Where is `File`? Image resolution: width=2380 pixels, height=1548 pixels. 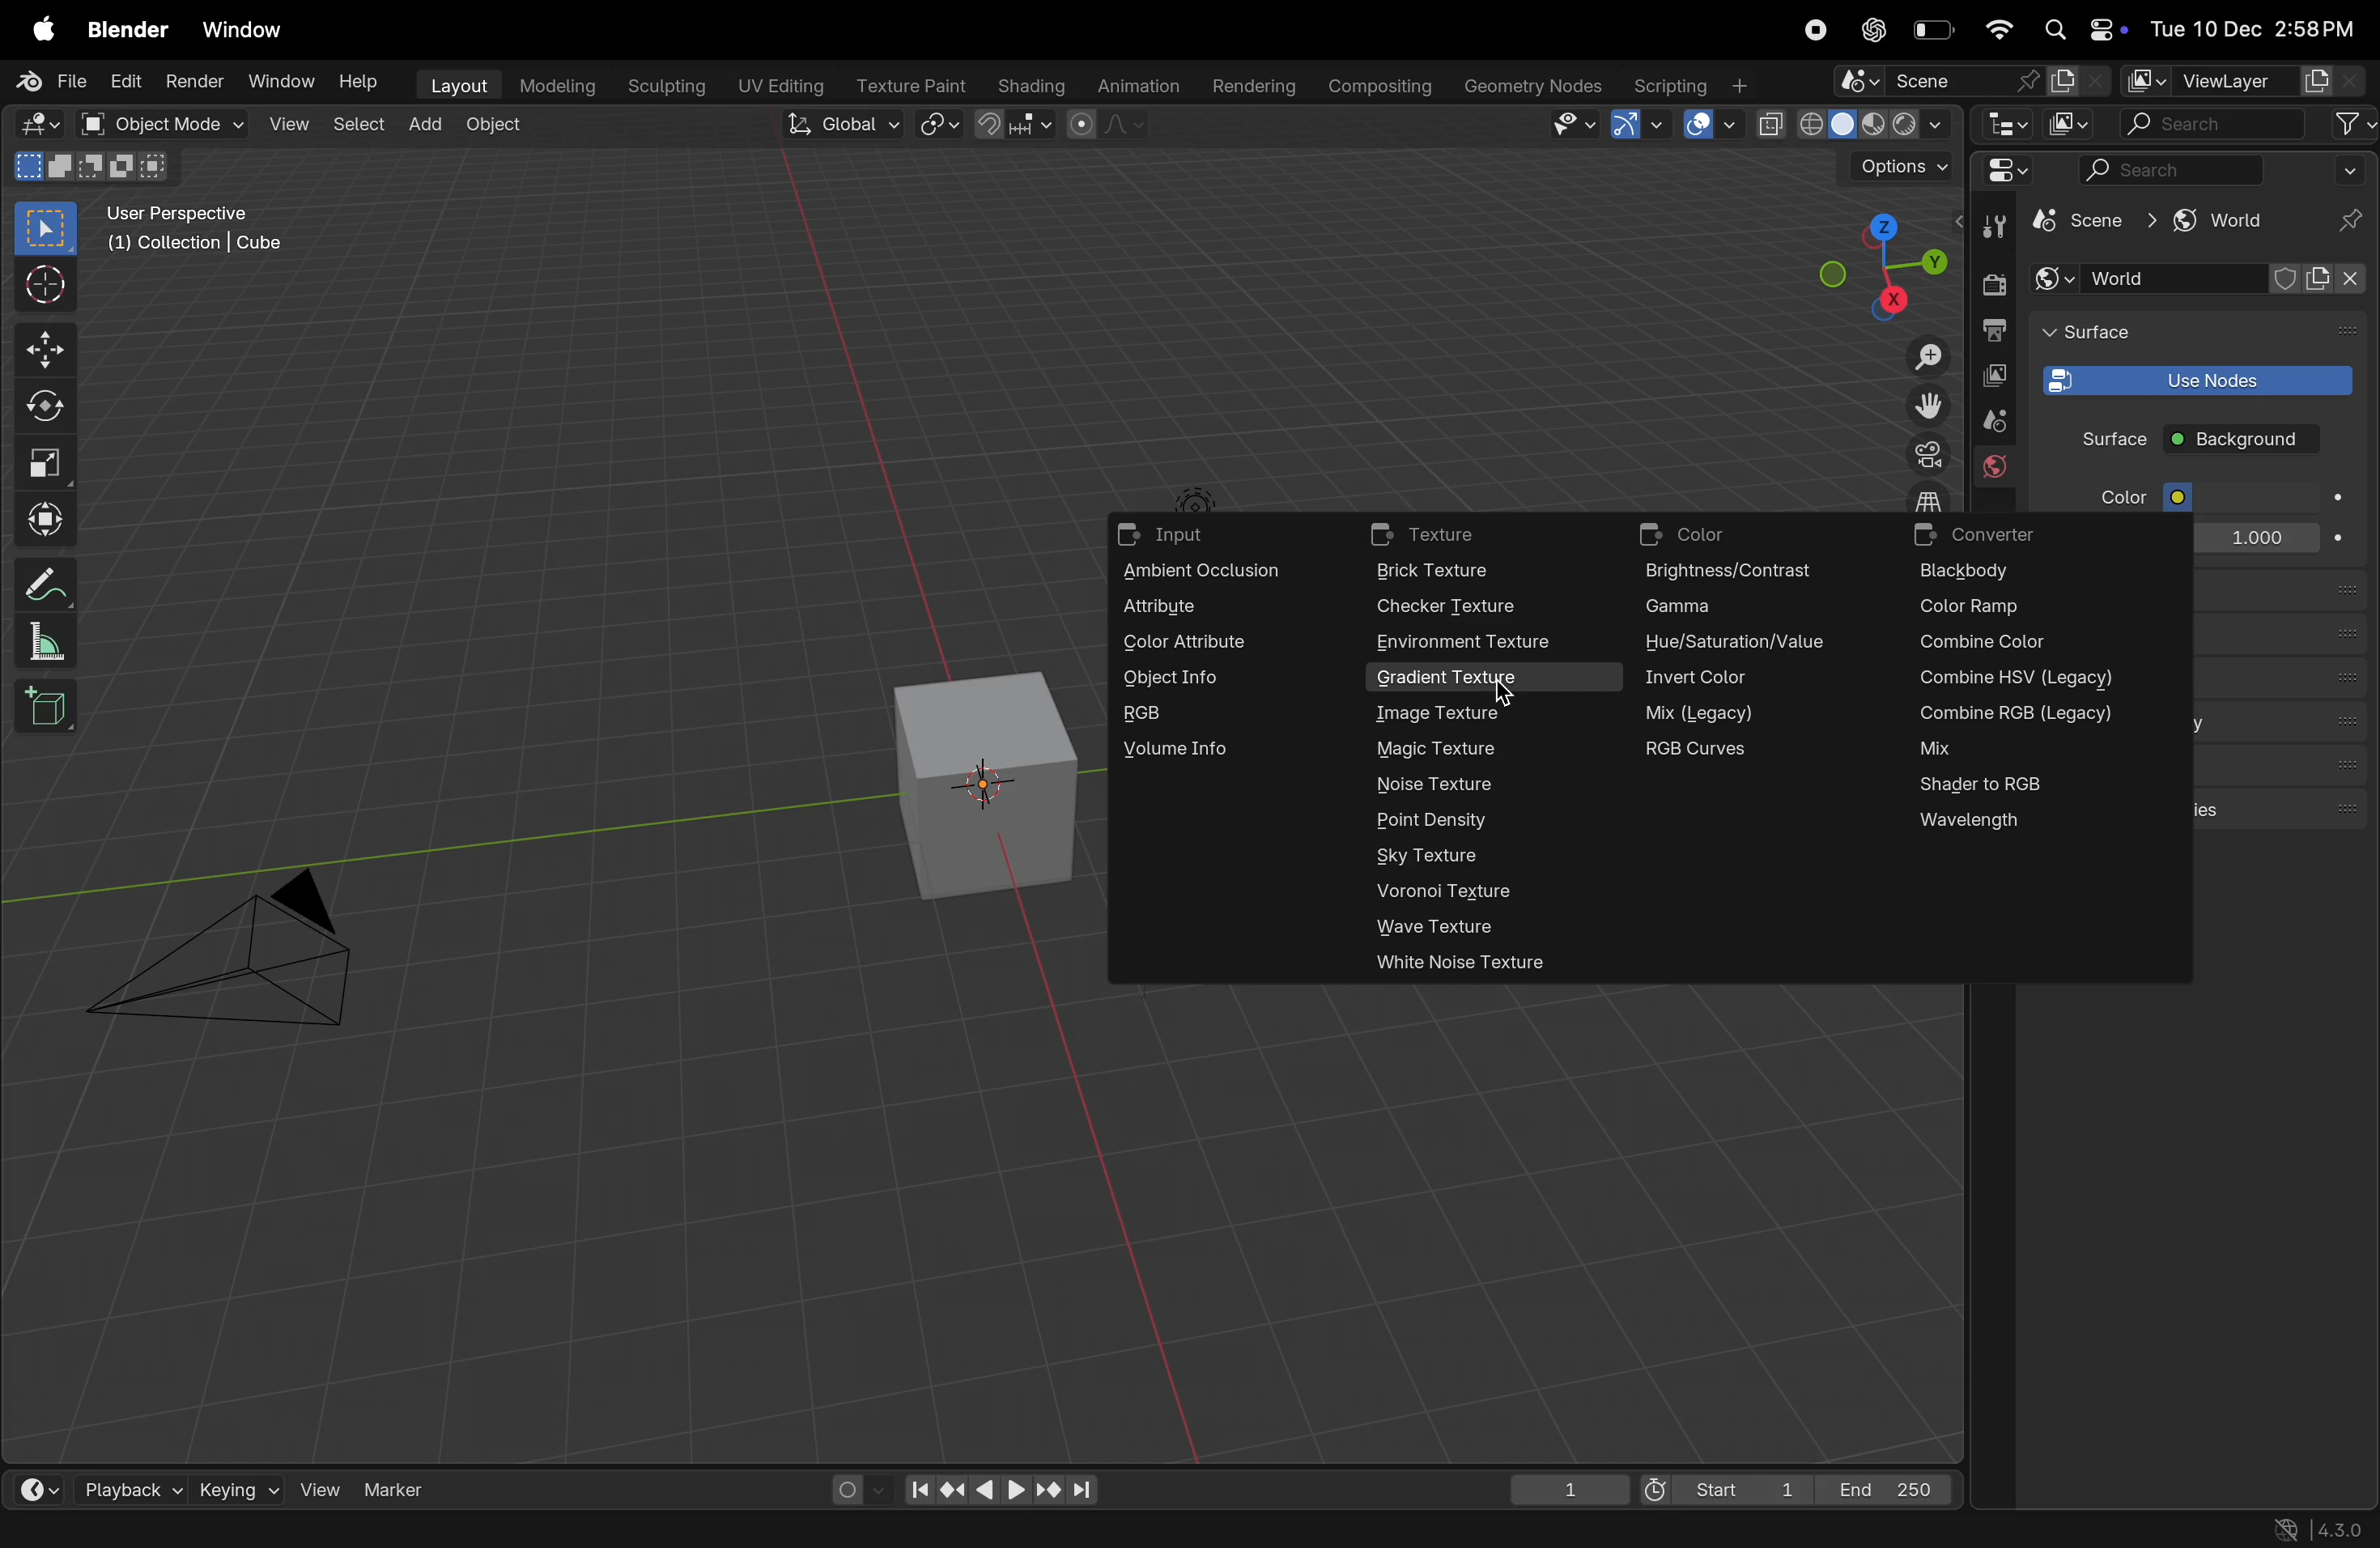
File is located at coordinates (53, 83).